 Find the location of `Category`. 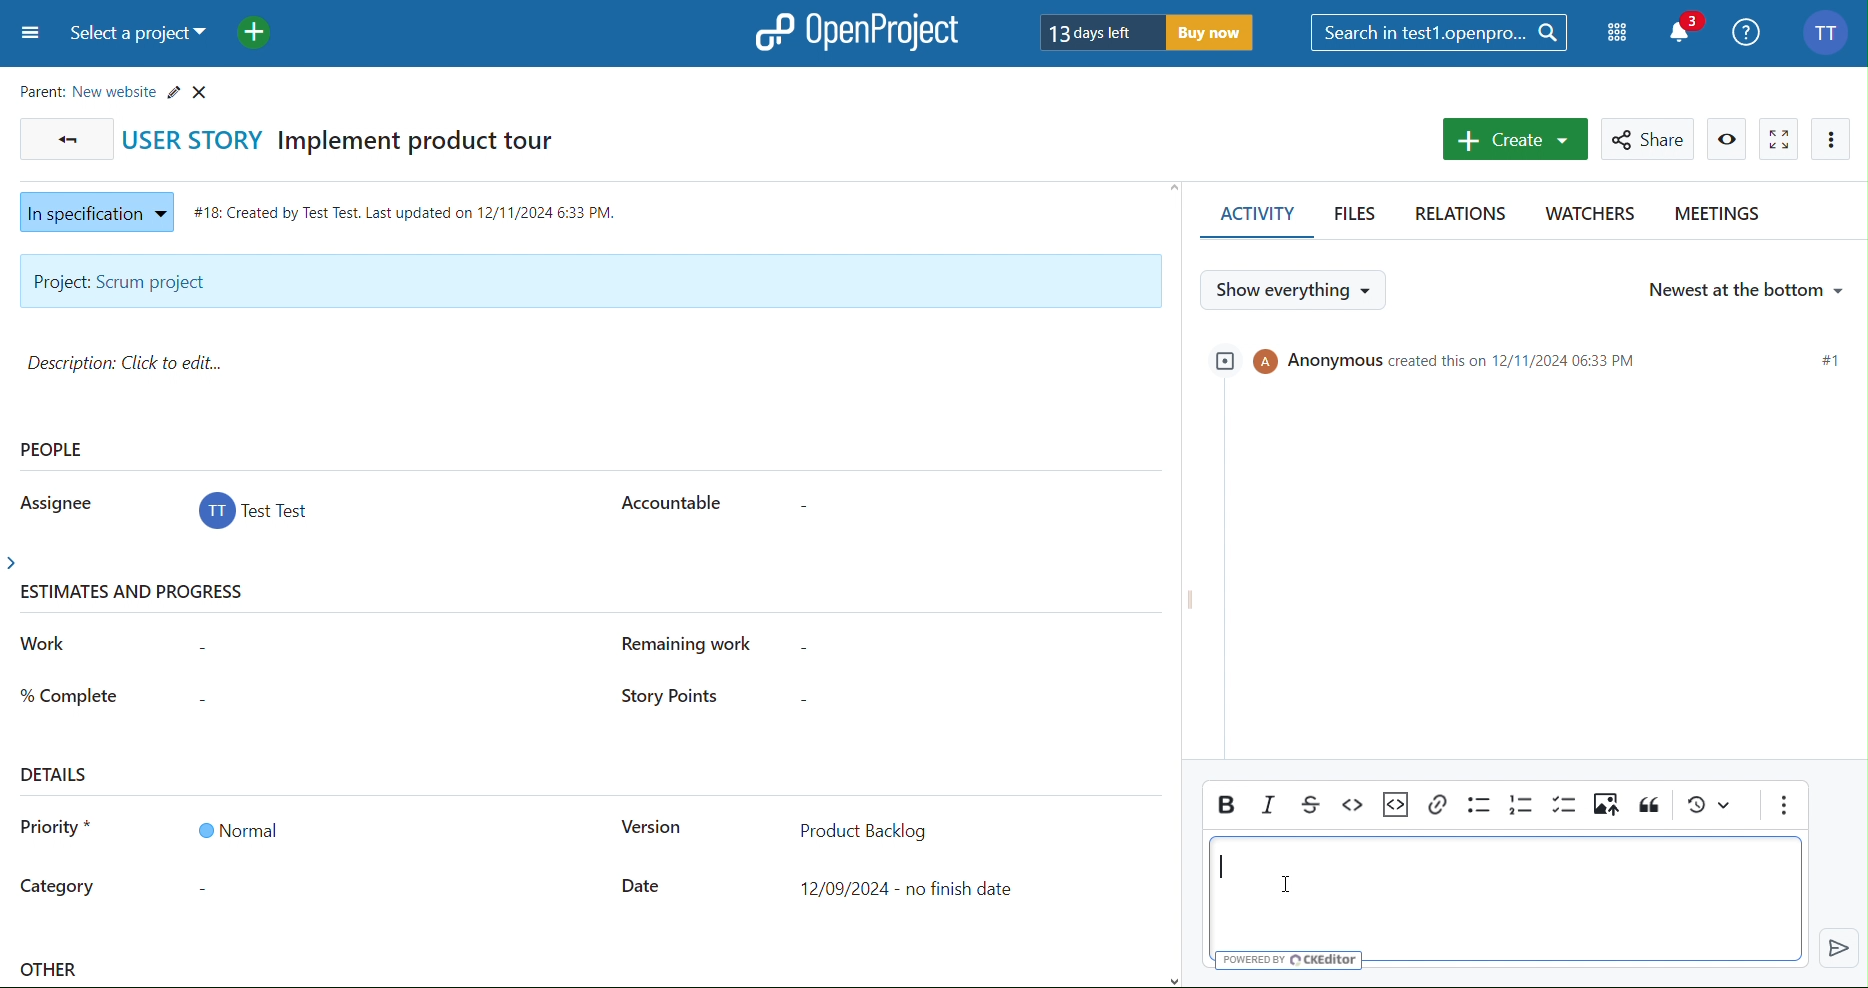

Category is located at coordinates (58, 889).